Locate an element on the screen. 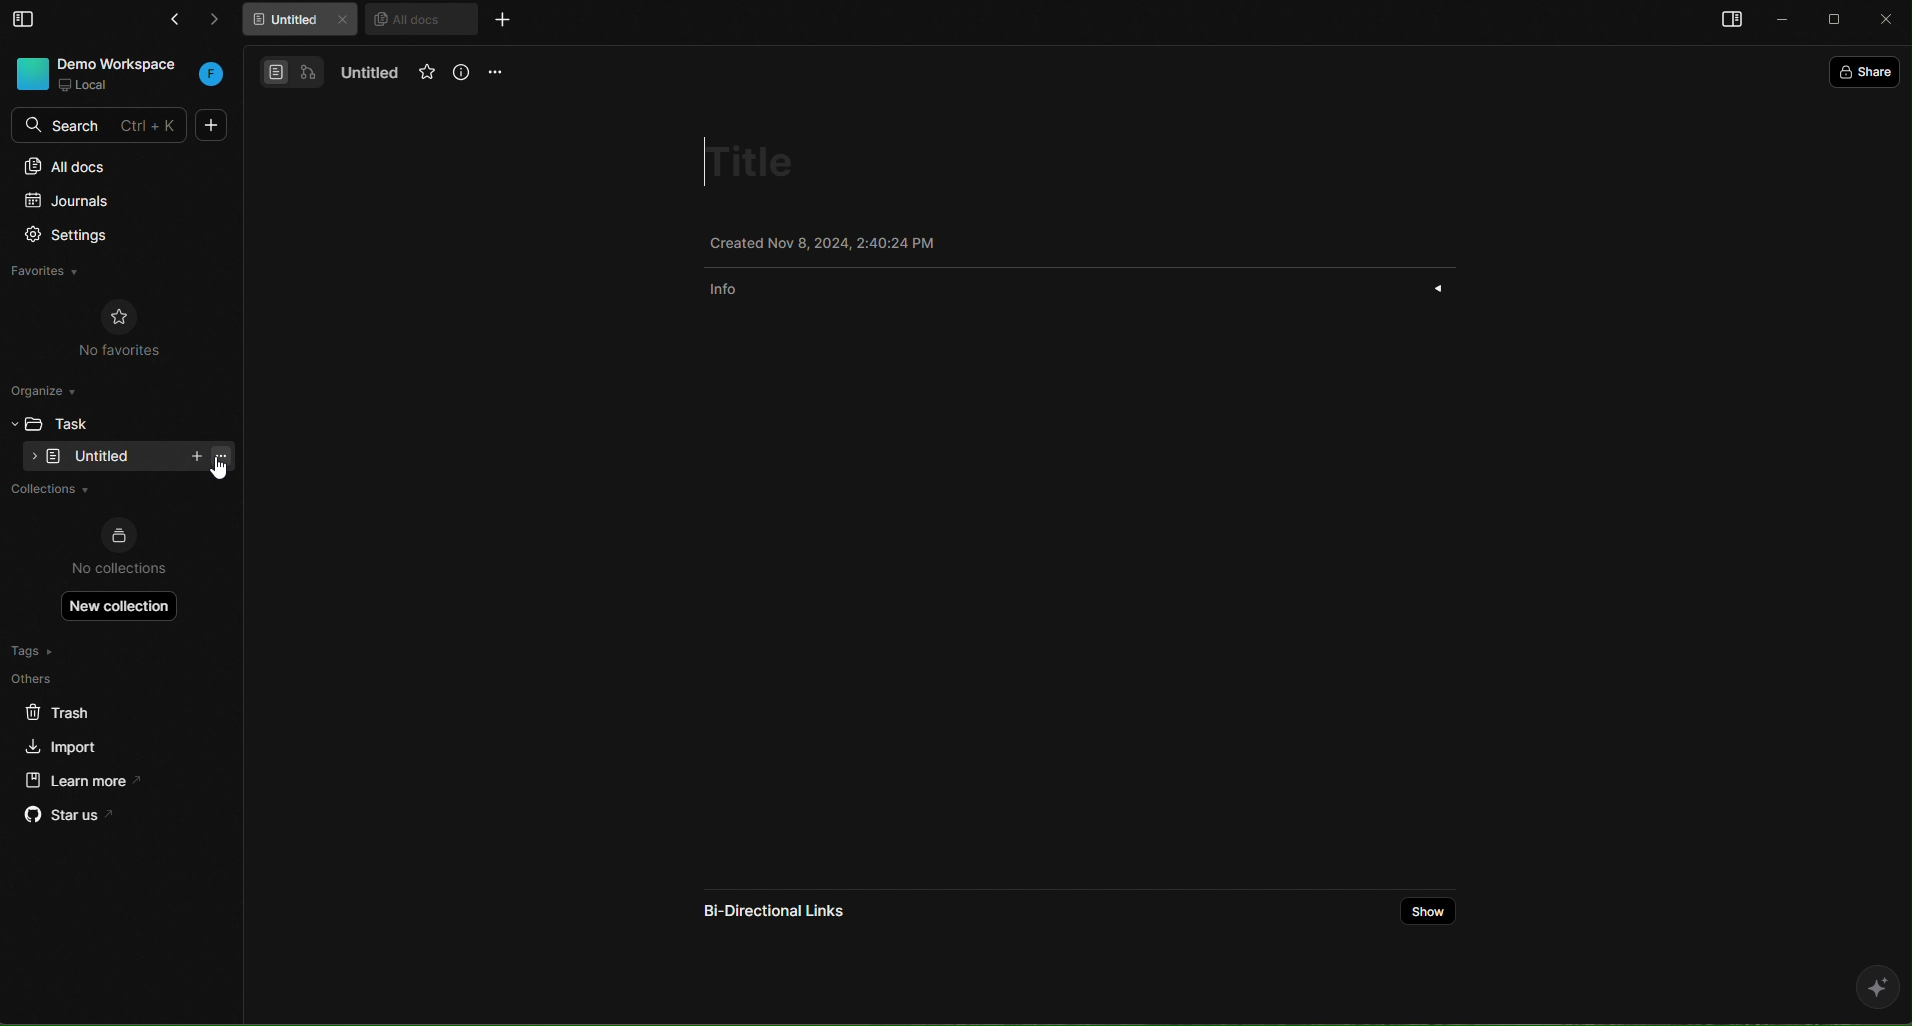 This screenshot has height=1026, width=1912. untitled is located at coordinates (365, 73).